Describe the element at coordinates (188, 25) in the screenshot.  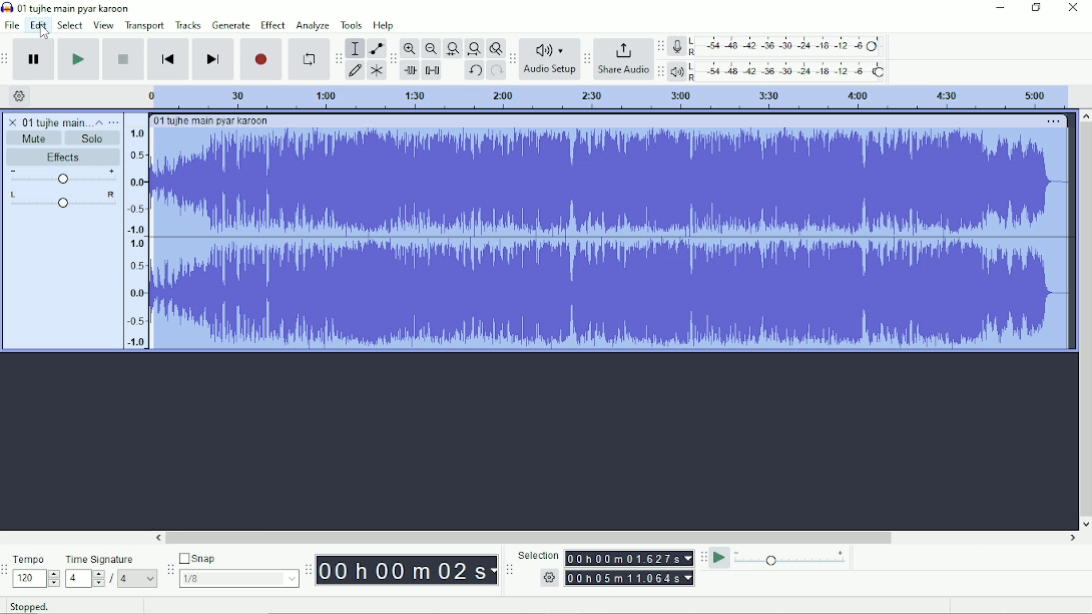
I see `Tracks` at that location.